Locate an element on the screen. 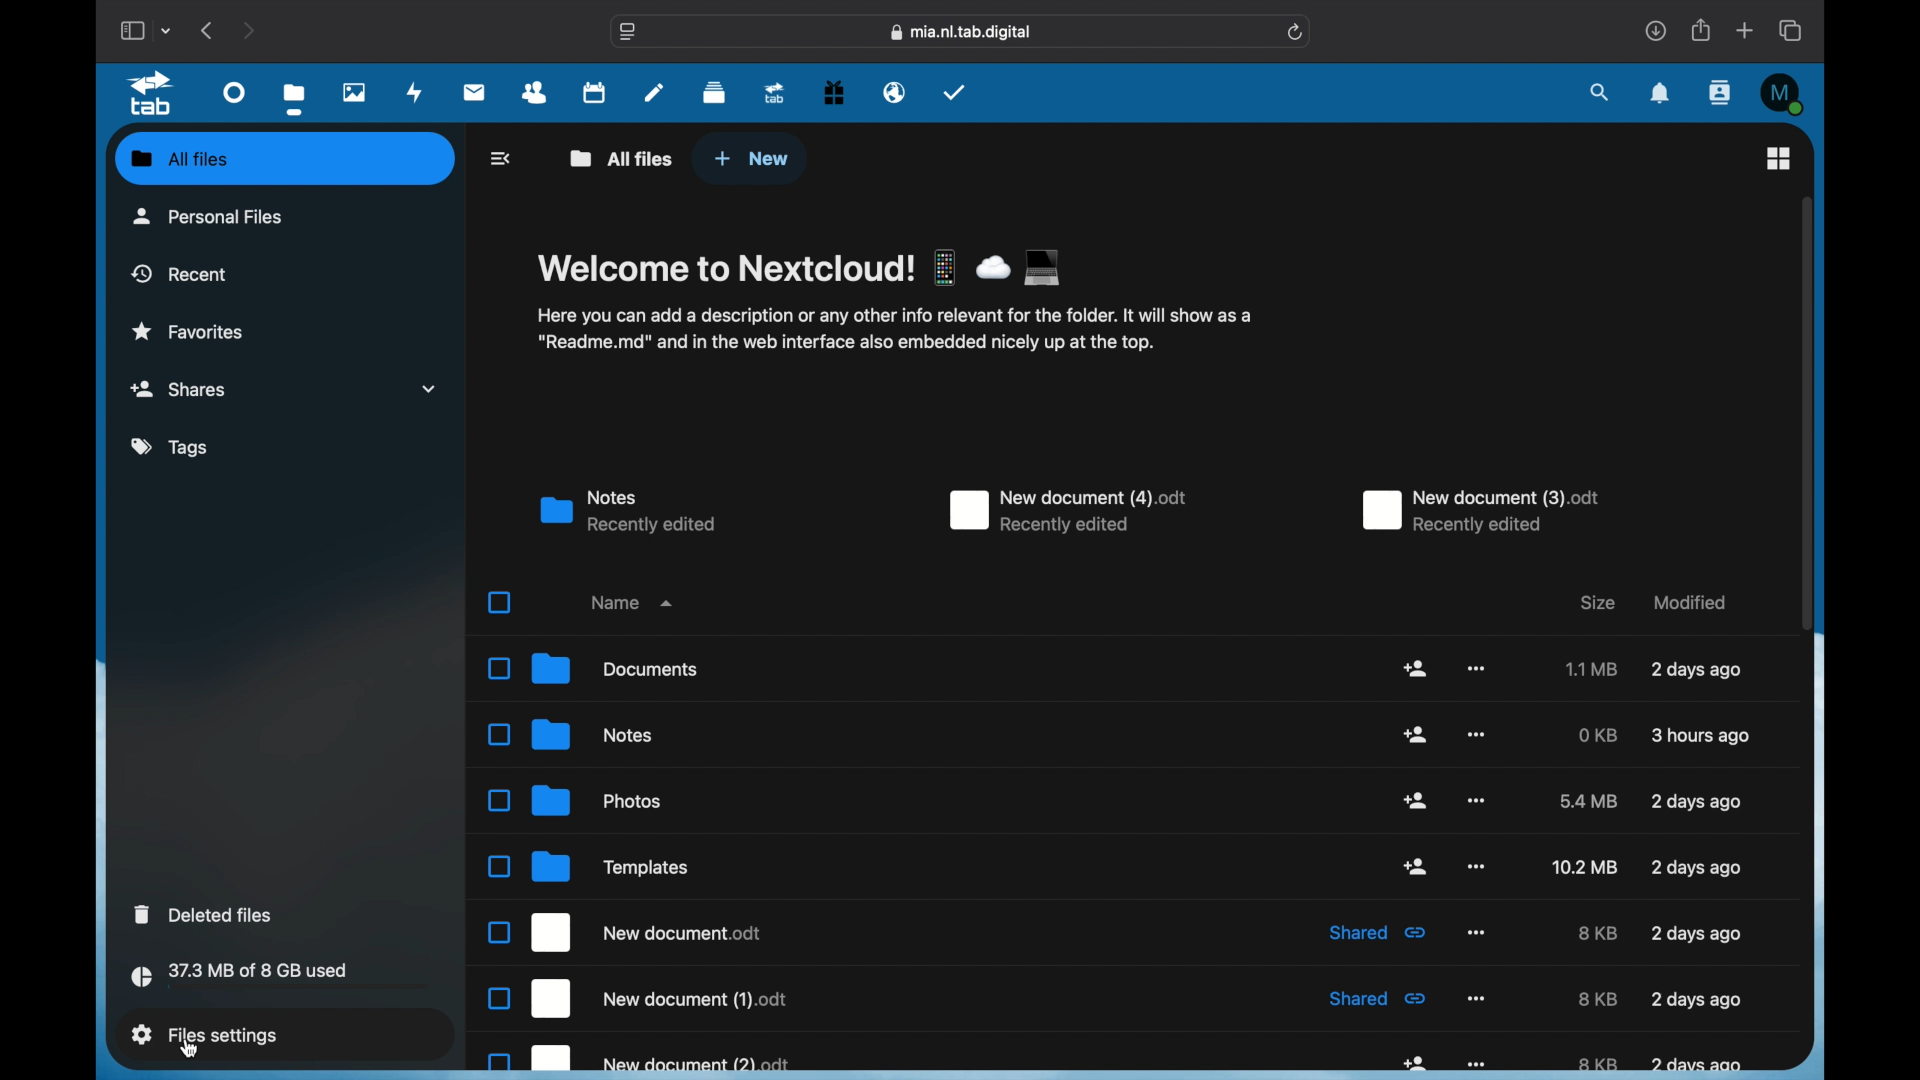 This screenshot has height=1080, width=1920. website settings is located at coordinates (626, 32).